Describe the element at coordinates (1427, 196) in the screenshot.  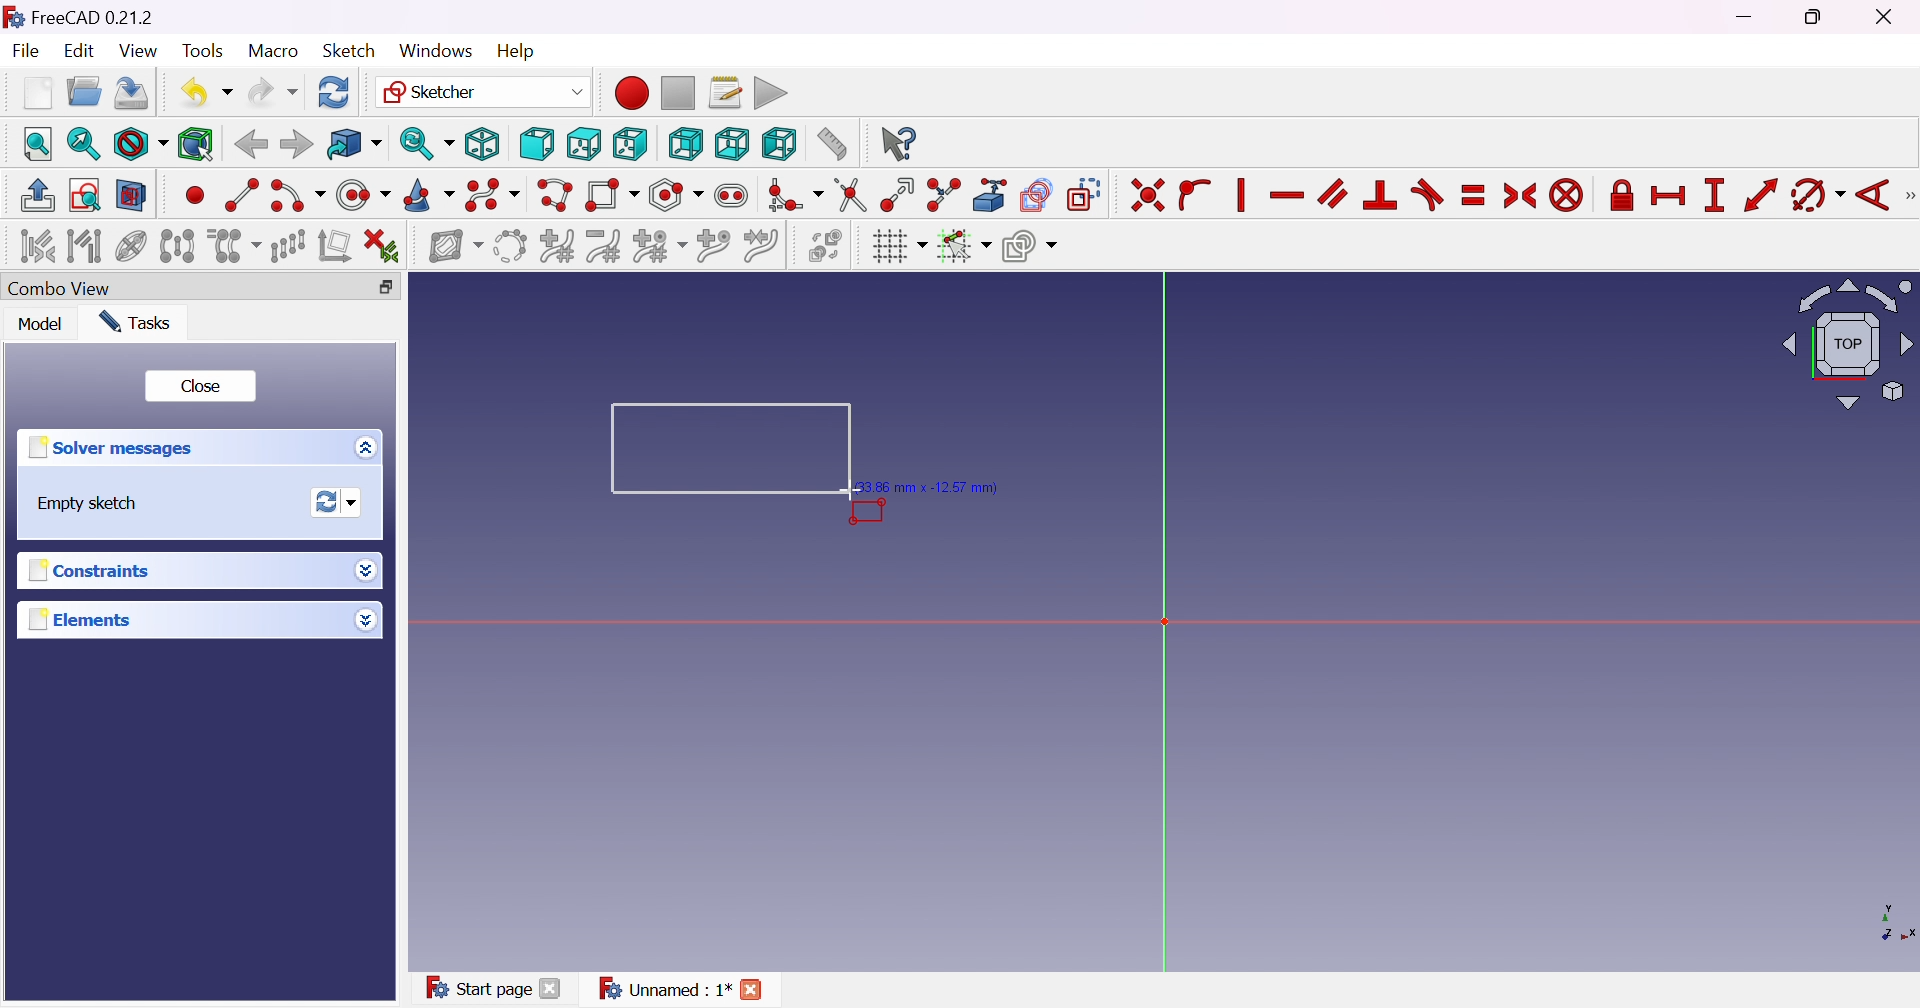
I see `Constrain tangent` at that location.